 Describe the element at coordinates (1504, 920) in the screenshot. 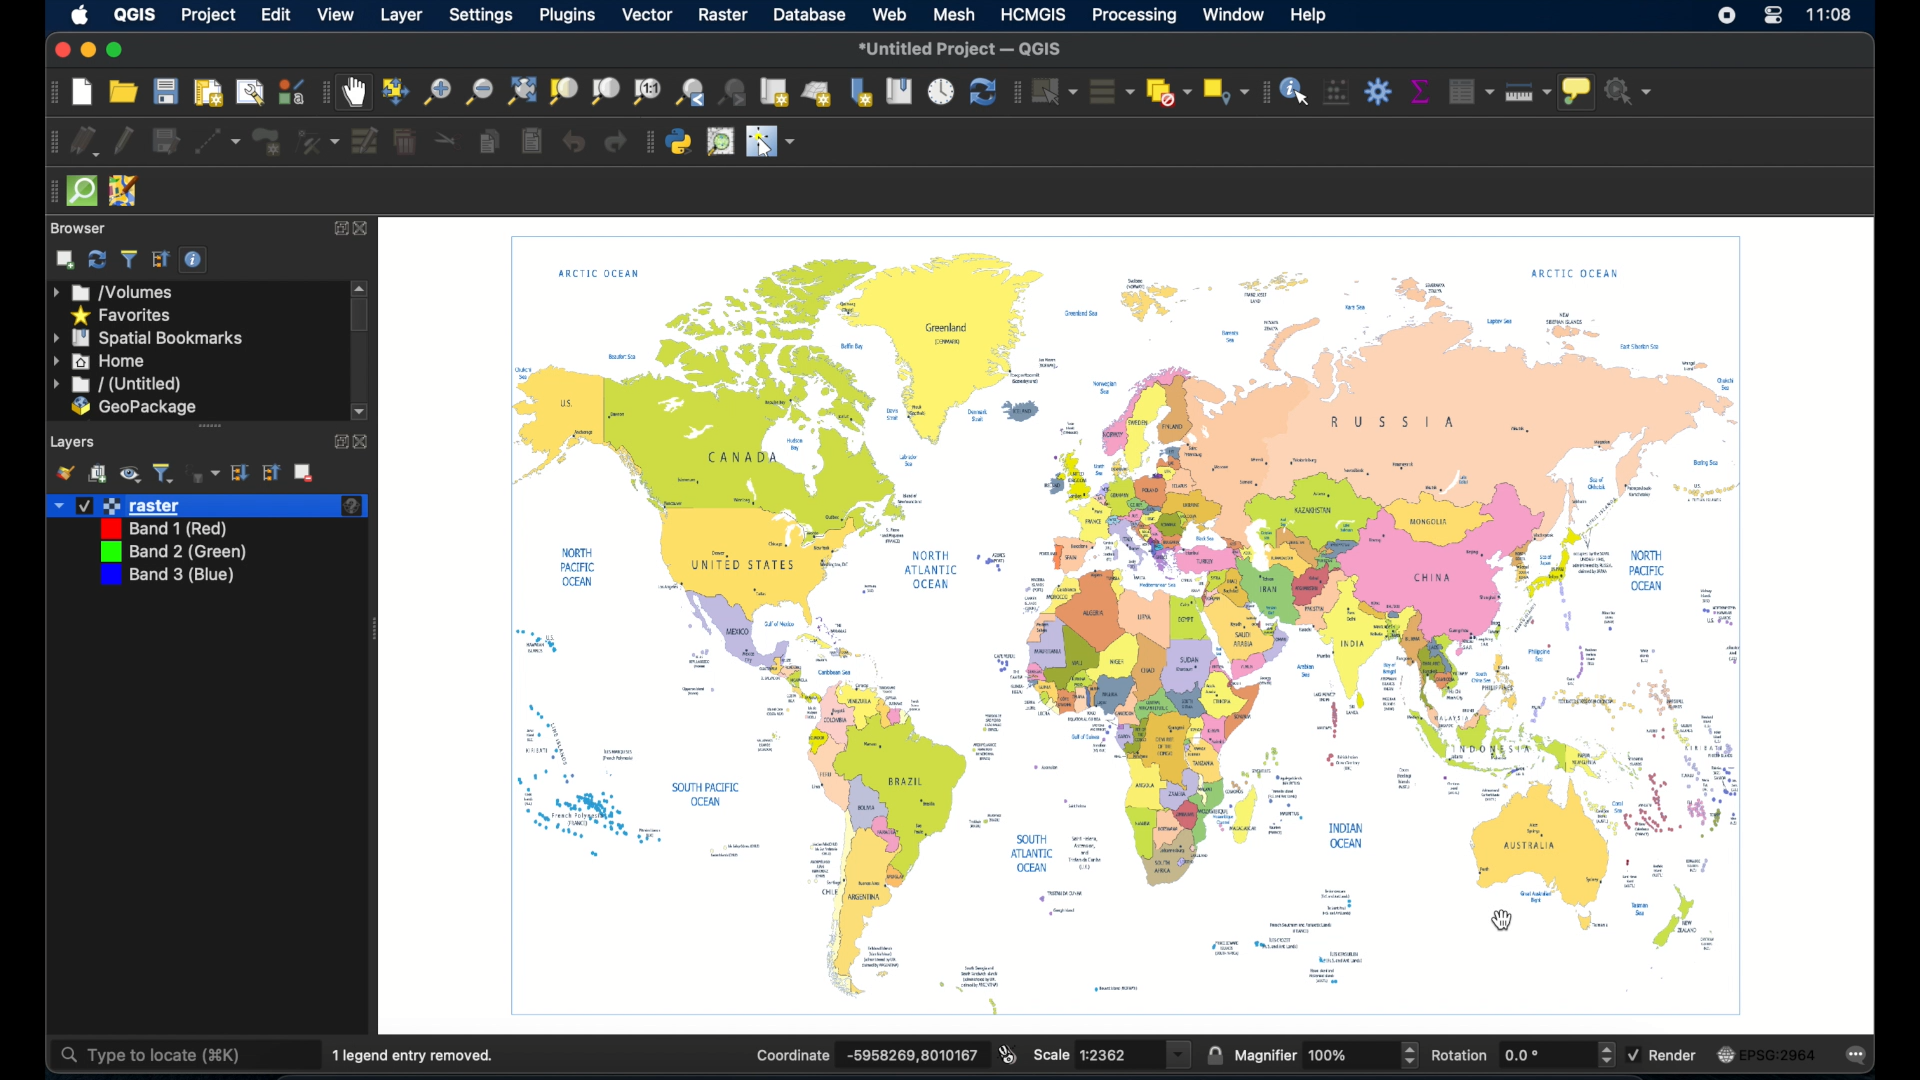

I see `cursor` at that location.